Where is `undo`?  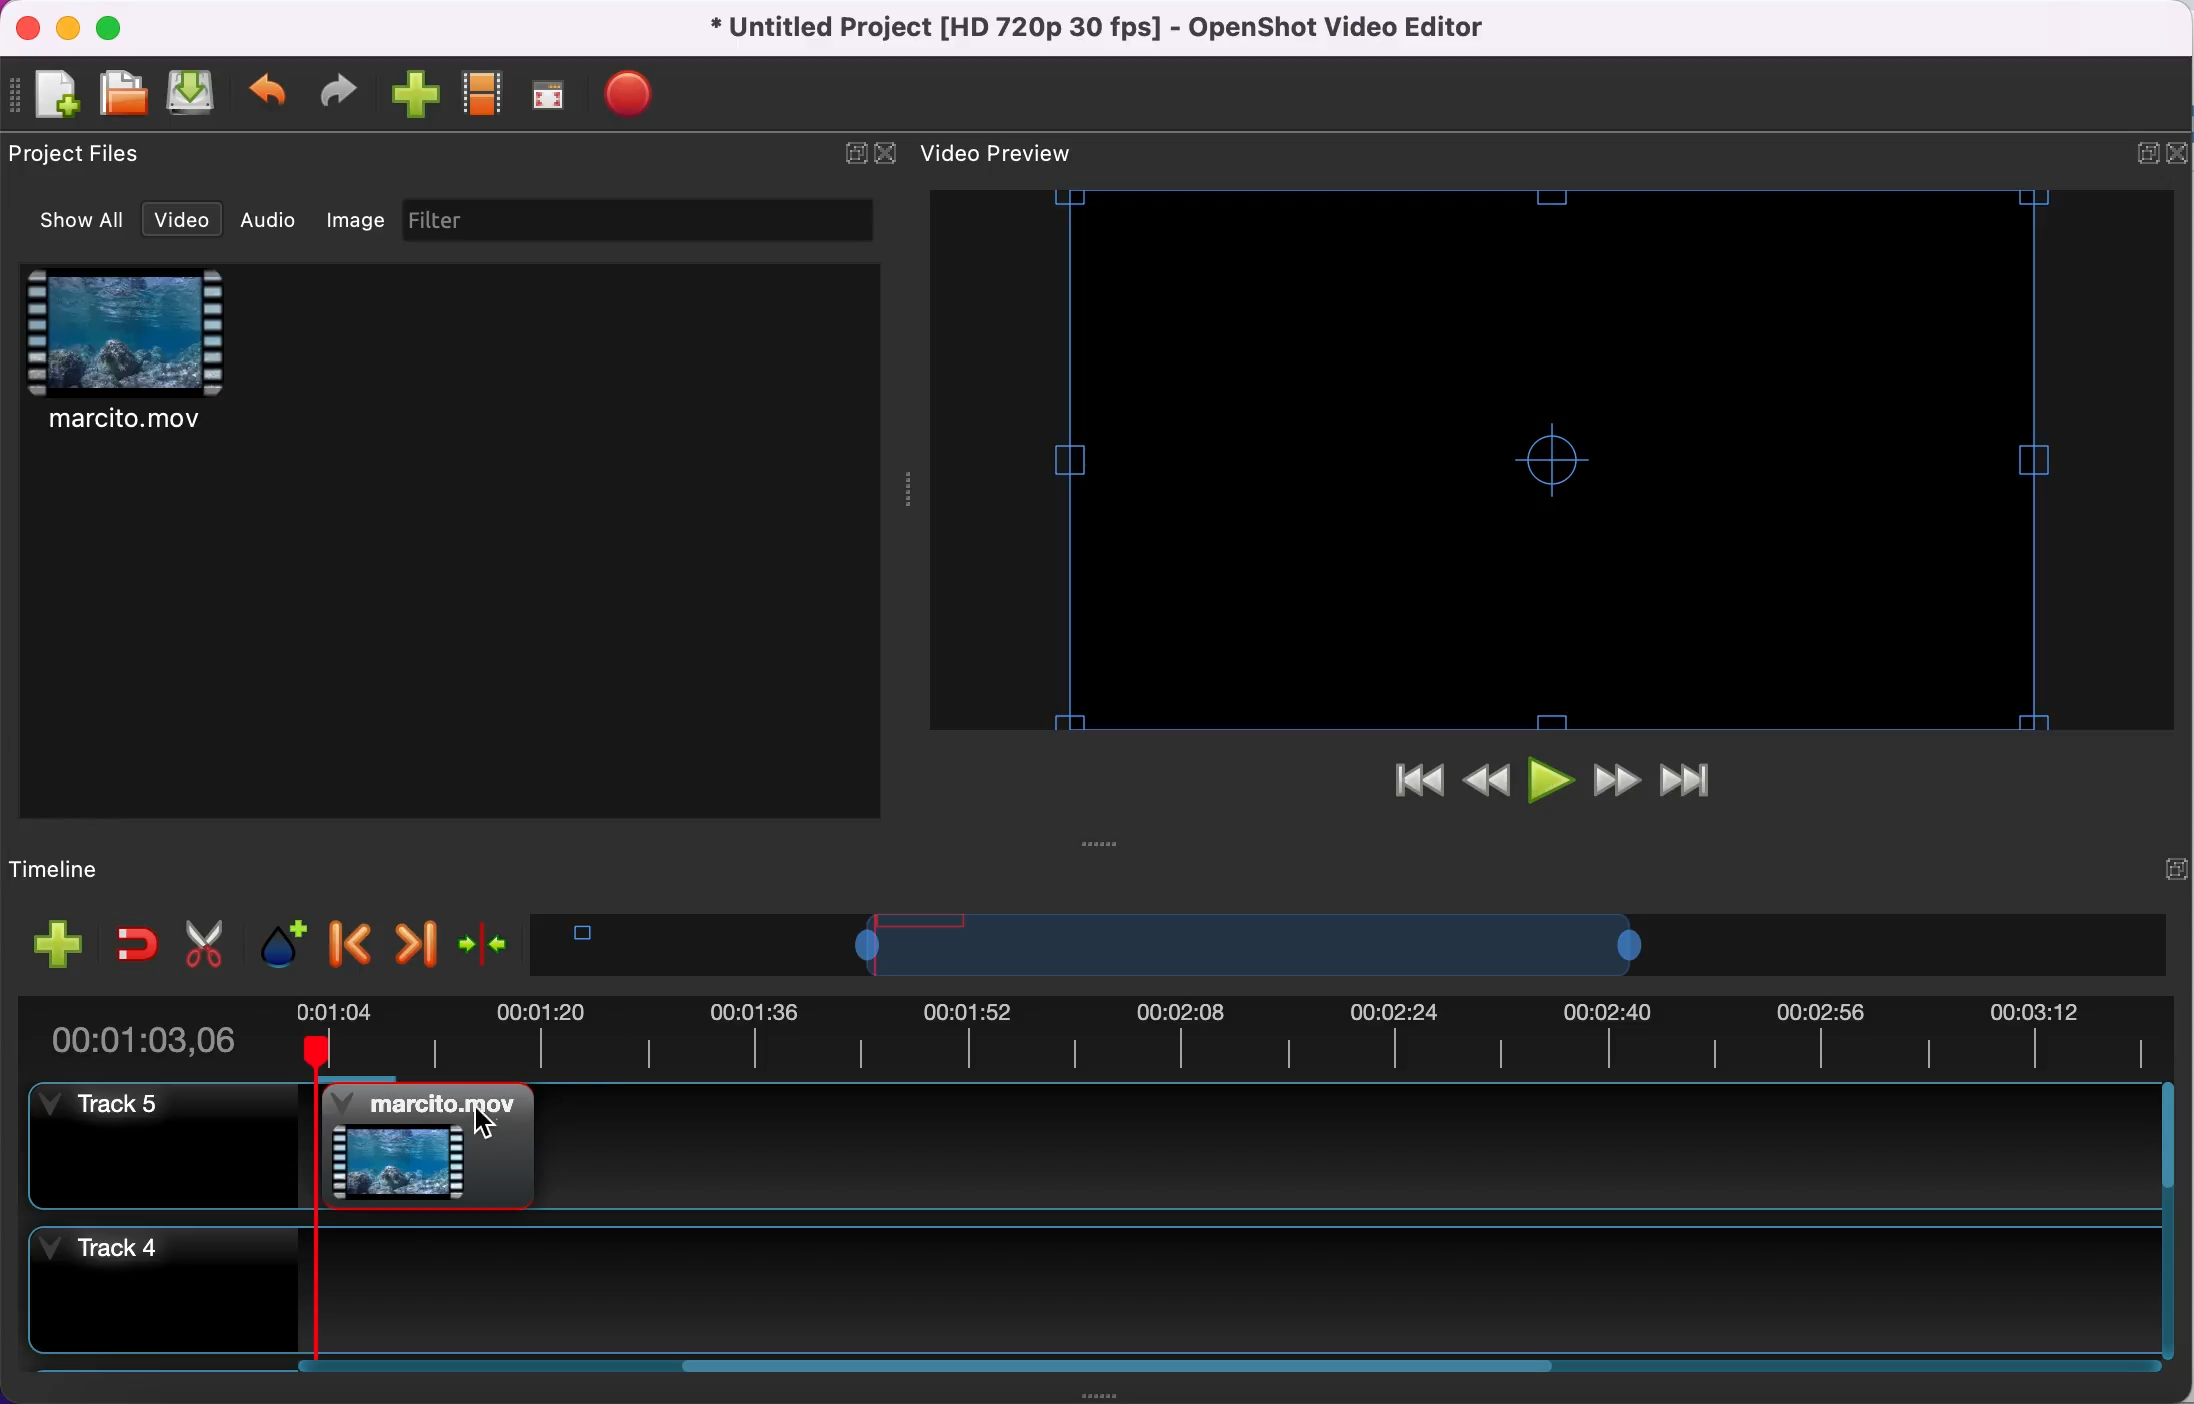 undo is located at coordinates (263, 92).